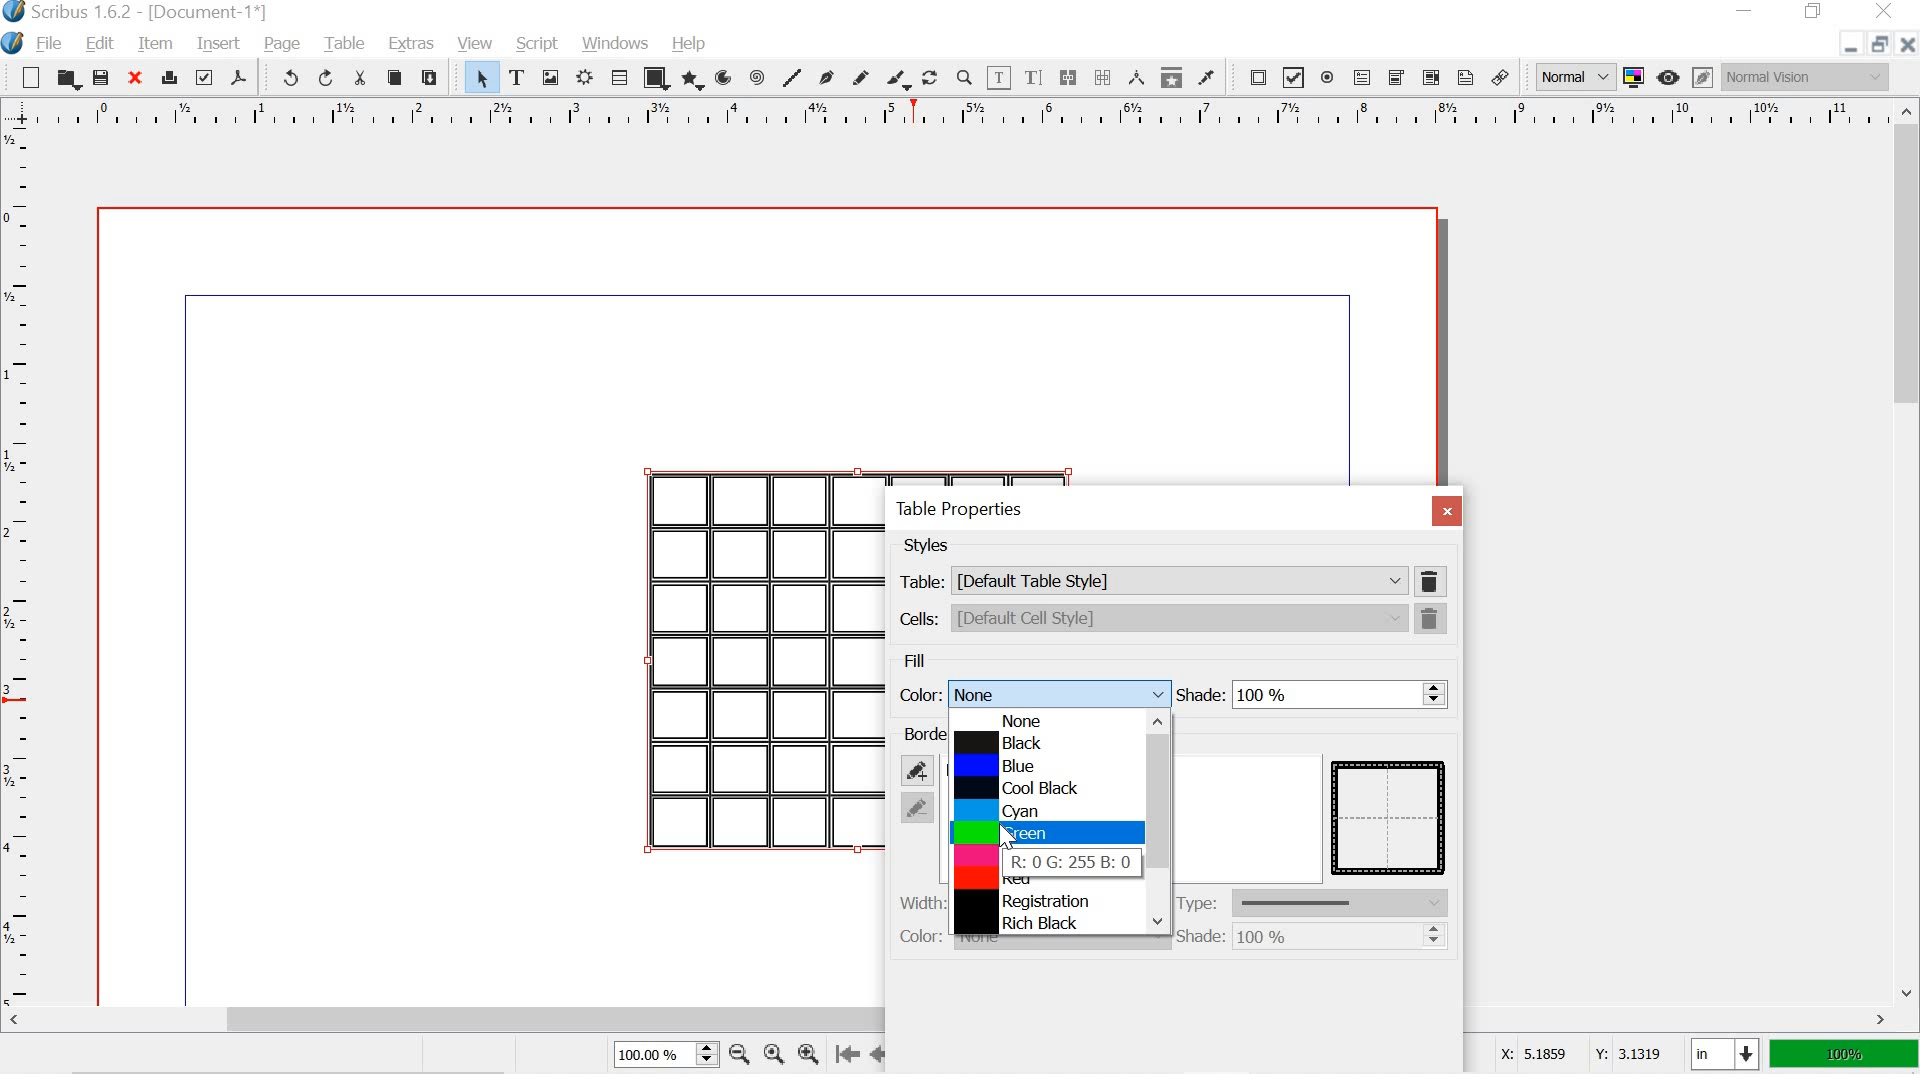  I want to click on table, so click(761, 663).